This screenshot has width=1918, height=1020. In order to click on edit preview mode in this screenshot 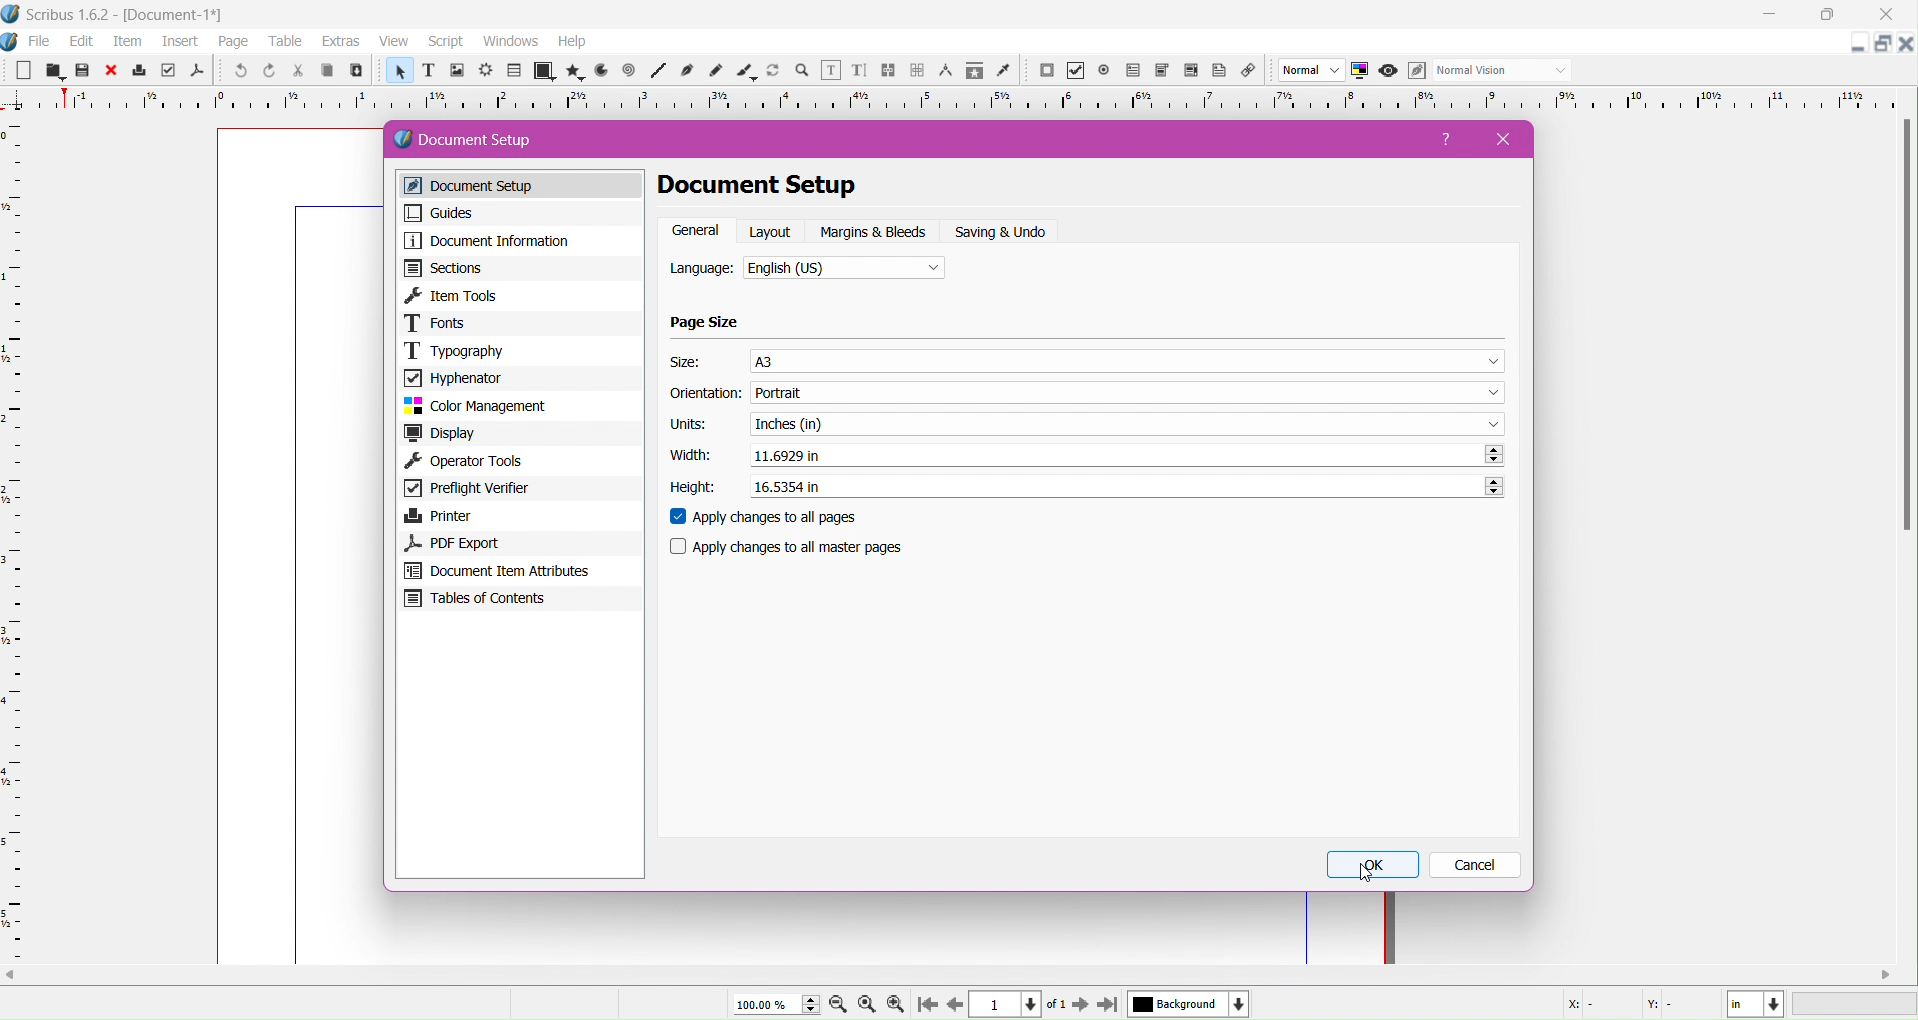, I will do `click(1416, 71)`.